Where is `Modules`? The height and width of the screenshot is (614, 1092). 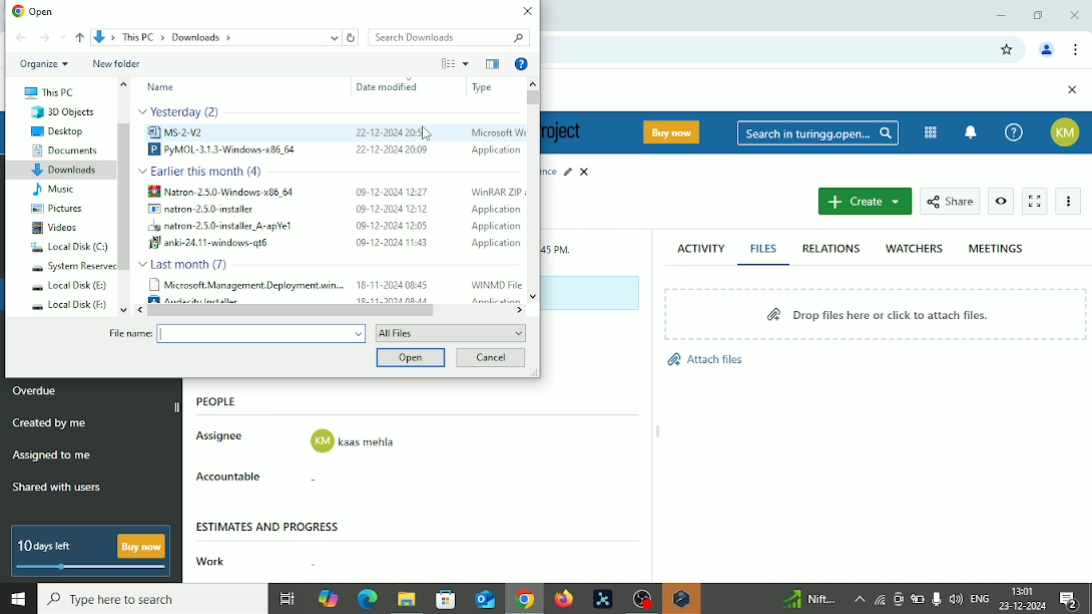 Modules is located at coordinates (930, 132).